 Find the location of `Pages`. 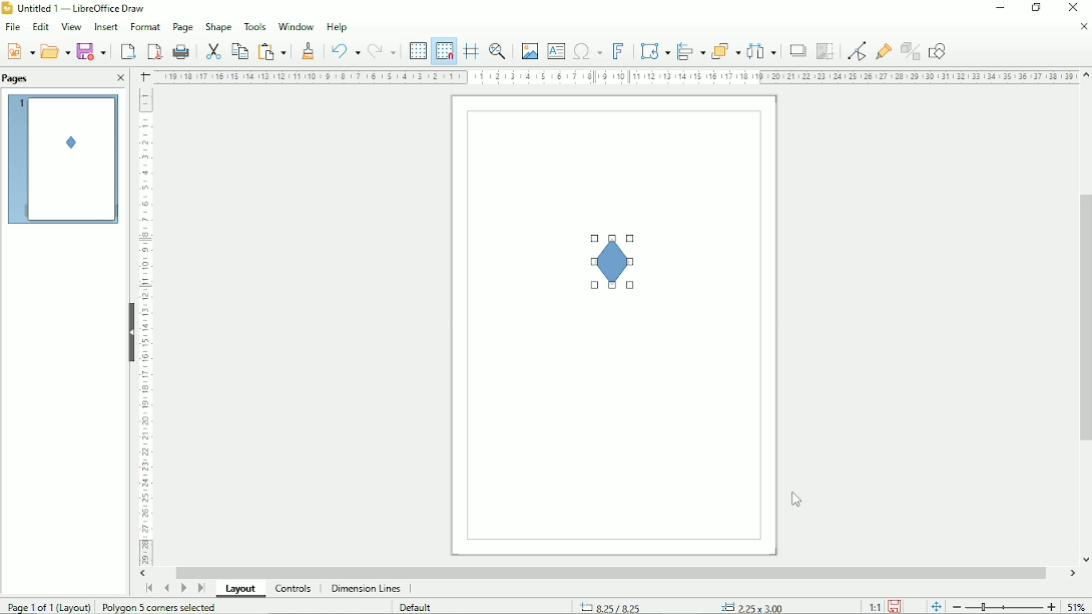

Pages is located at coordinates (18, 78).